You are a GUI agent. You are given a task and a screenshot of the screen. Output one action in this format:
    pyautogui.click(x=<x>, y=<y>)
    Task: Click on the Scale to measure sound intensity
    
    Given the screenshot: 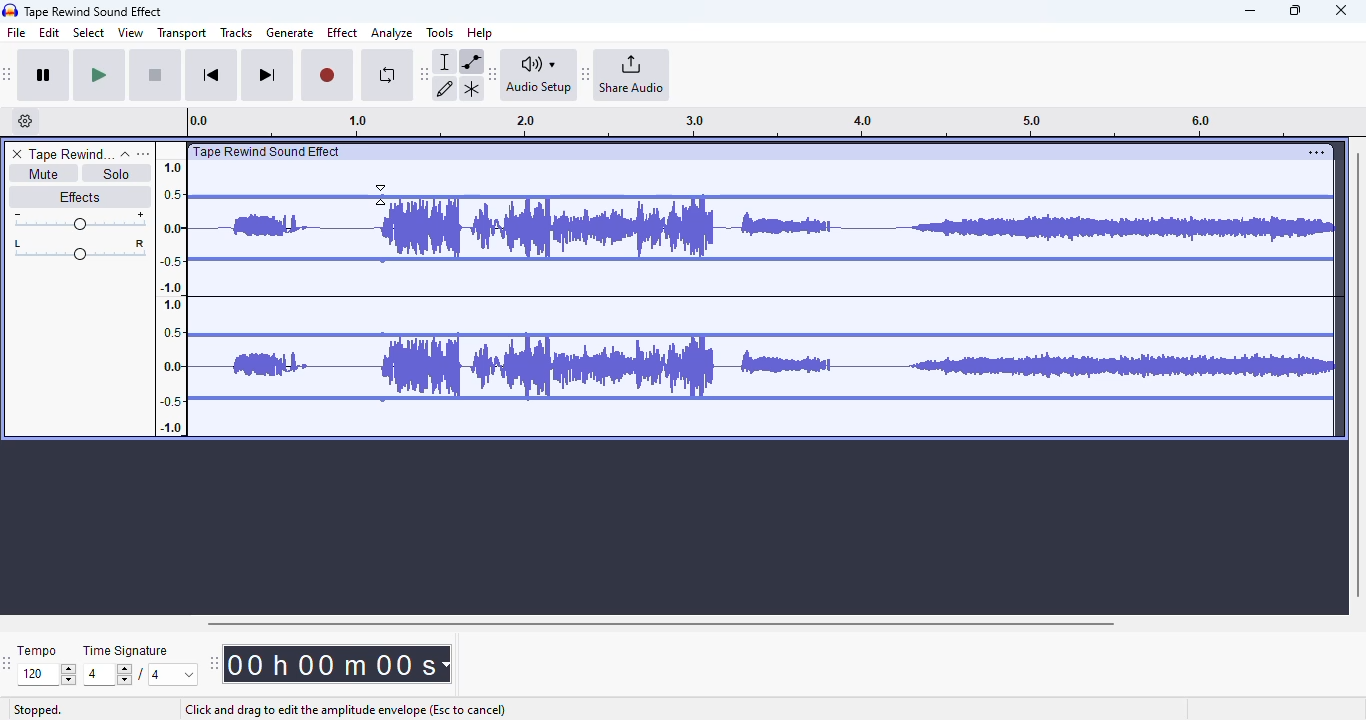 What is the action you would take?
    pyautogui.click(x=172, y=296)
    